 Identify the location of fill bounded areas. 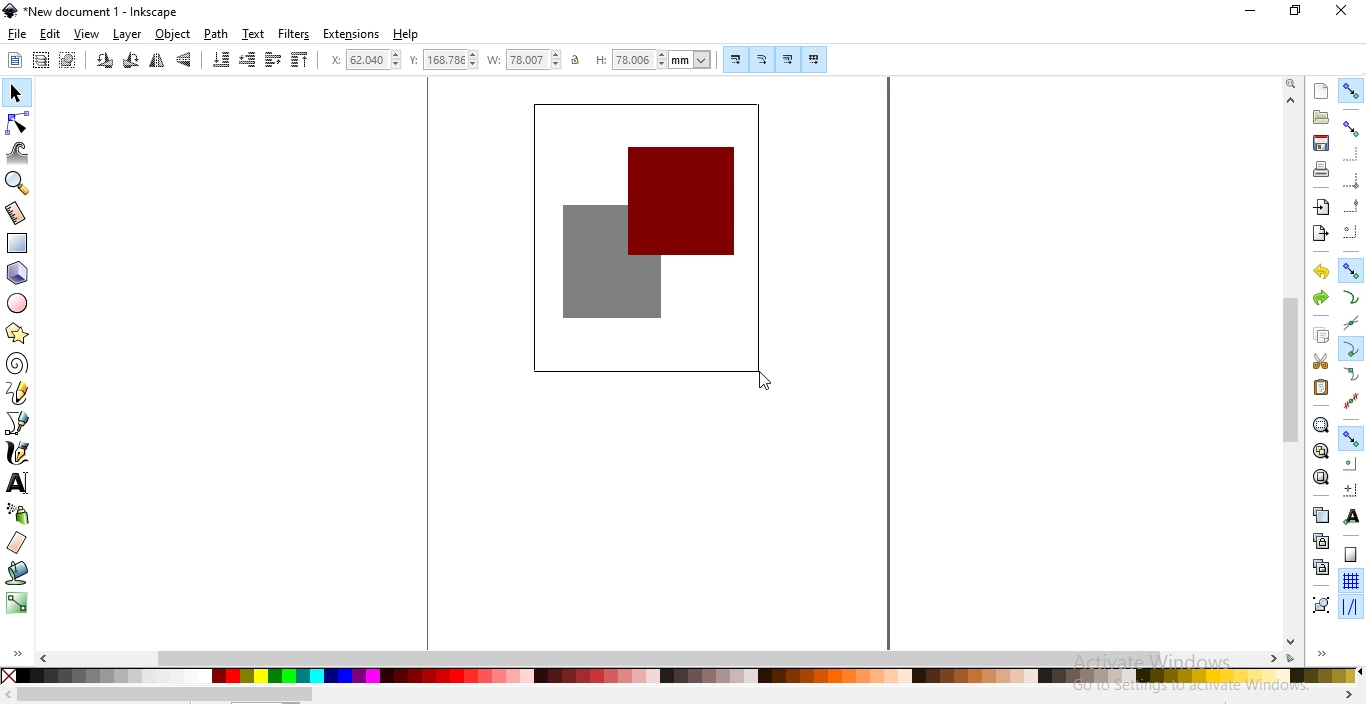
(19, 572).